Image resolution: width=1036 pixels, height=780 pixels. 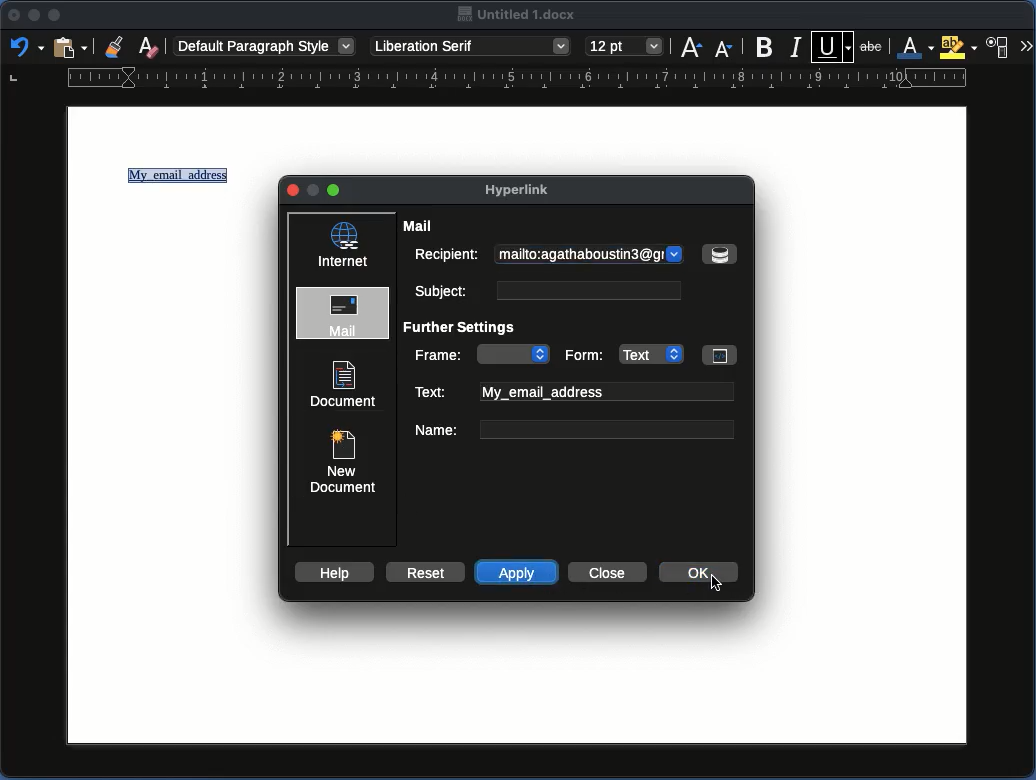 I want to click on Italics, so click(x=796, y=46).